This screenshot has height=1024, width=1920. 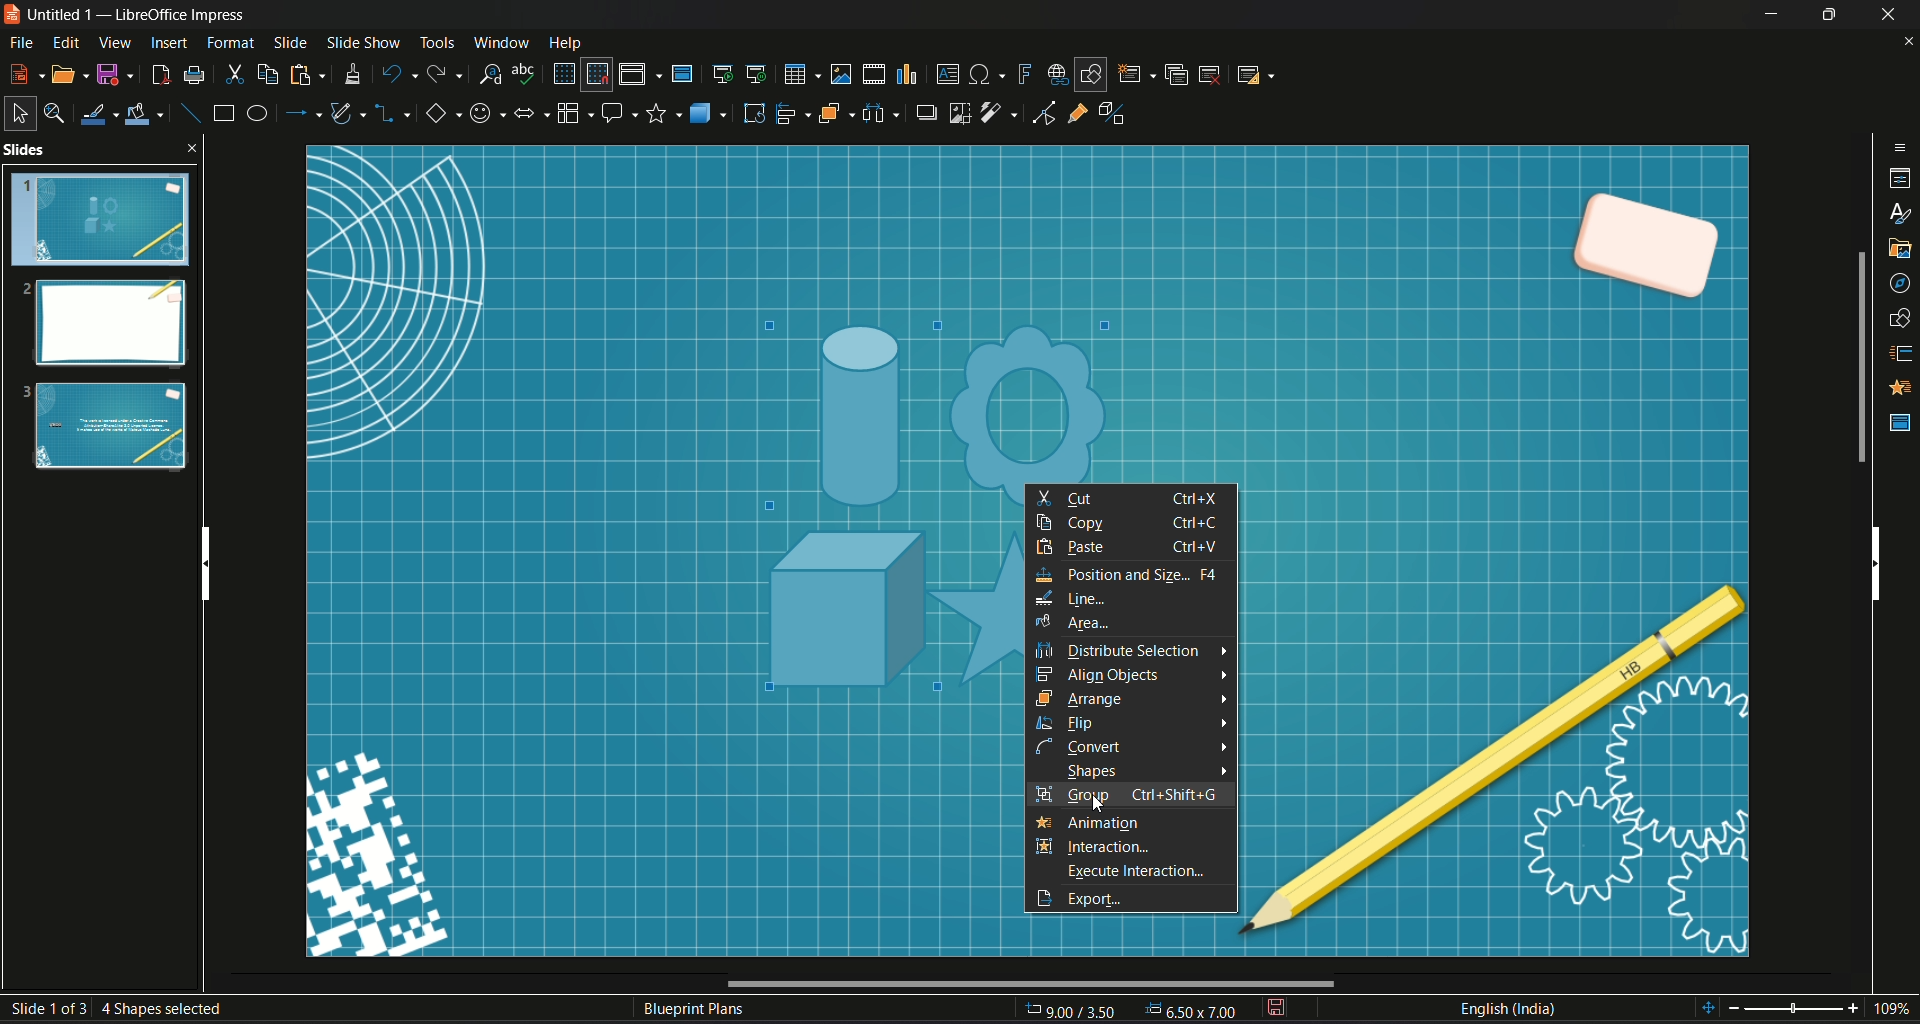 I want to click on flip, so click(x=1069, y=723).